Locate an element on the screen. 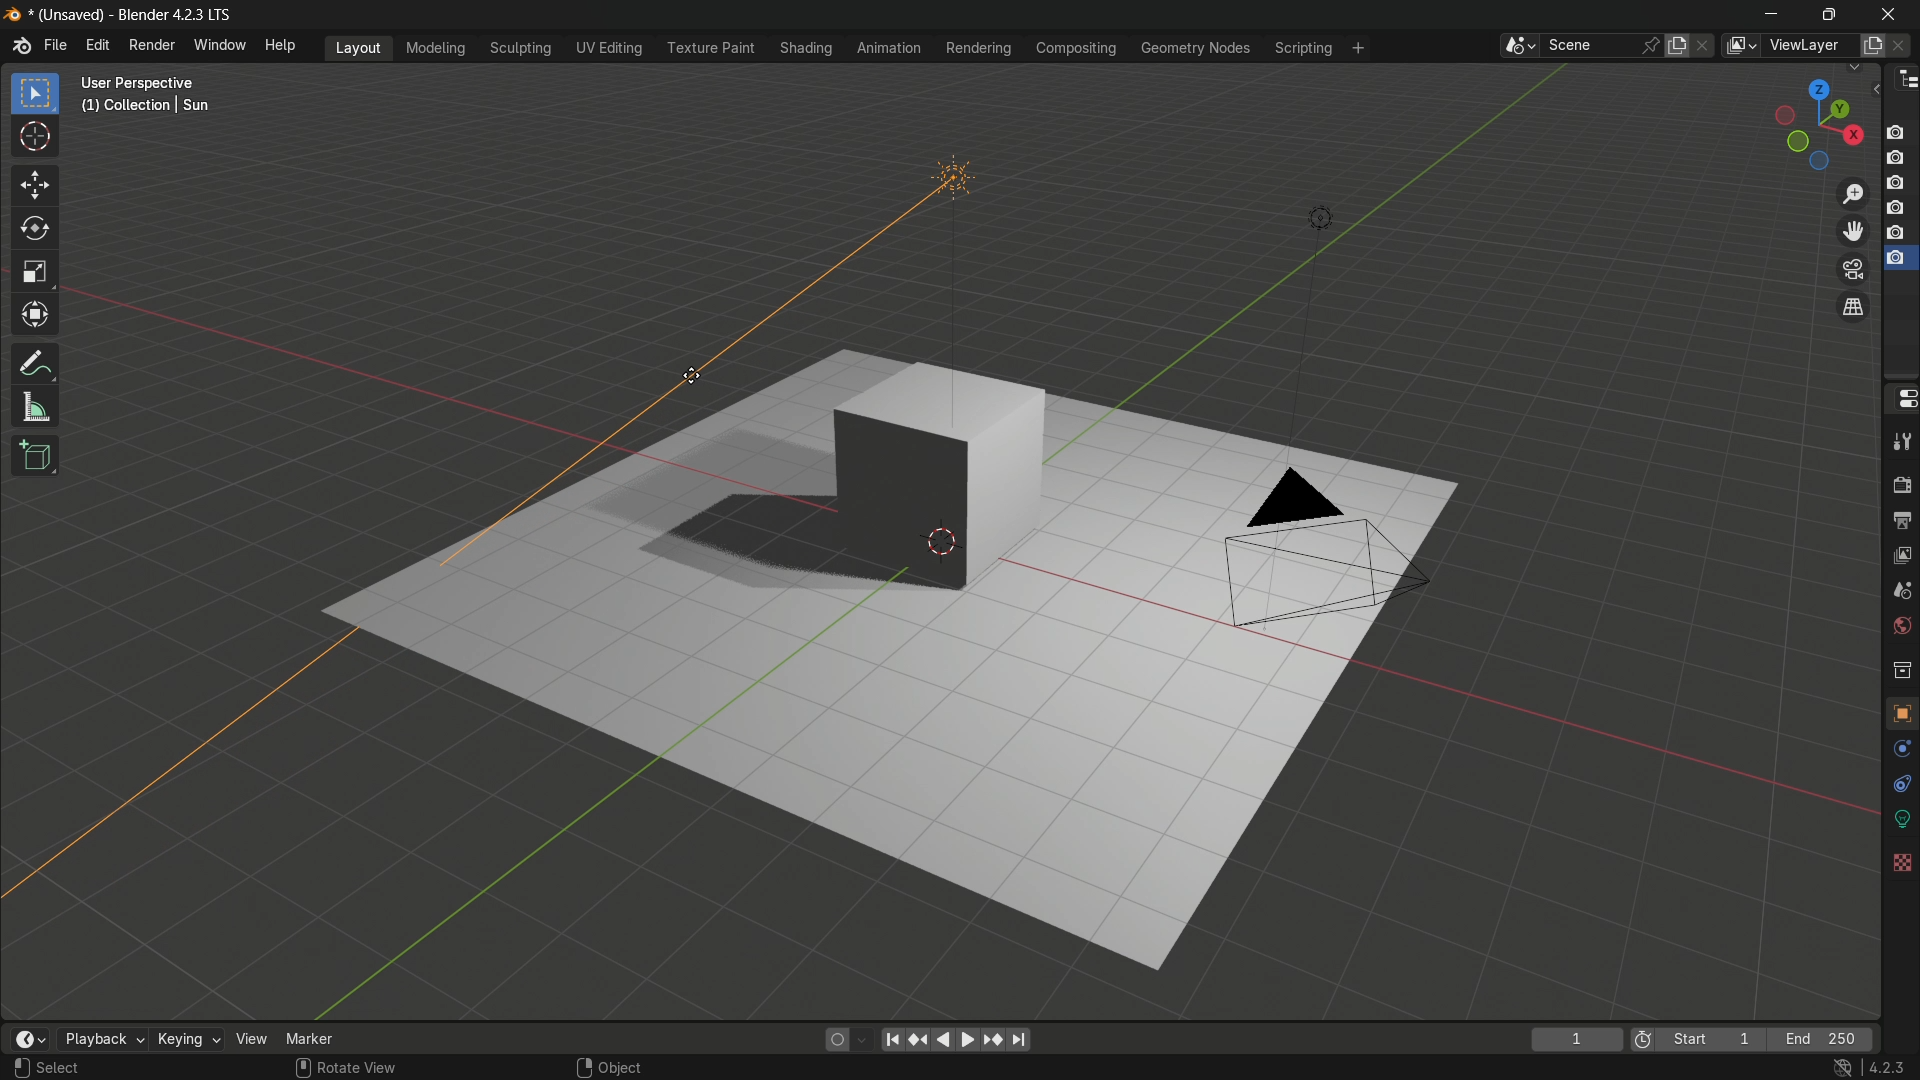  render is located at coordinates (152, 45).